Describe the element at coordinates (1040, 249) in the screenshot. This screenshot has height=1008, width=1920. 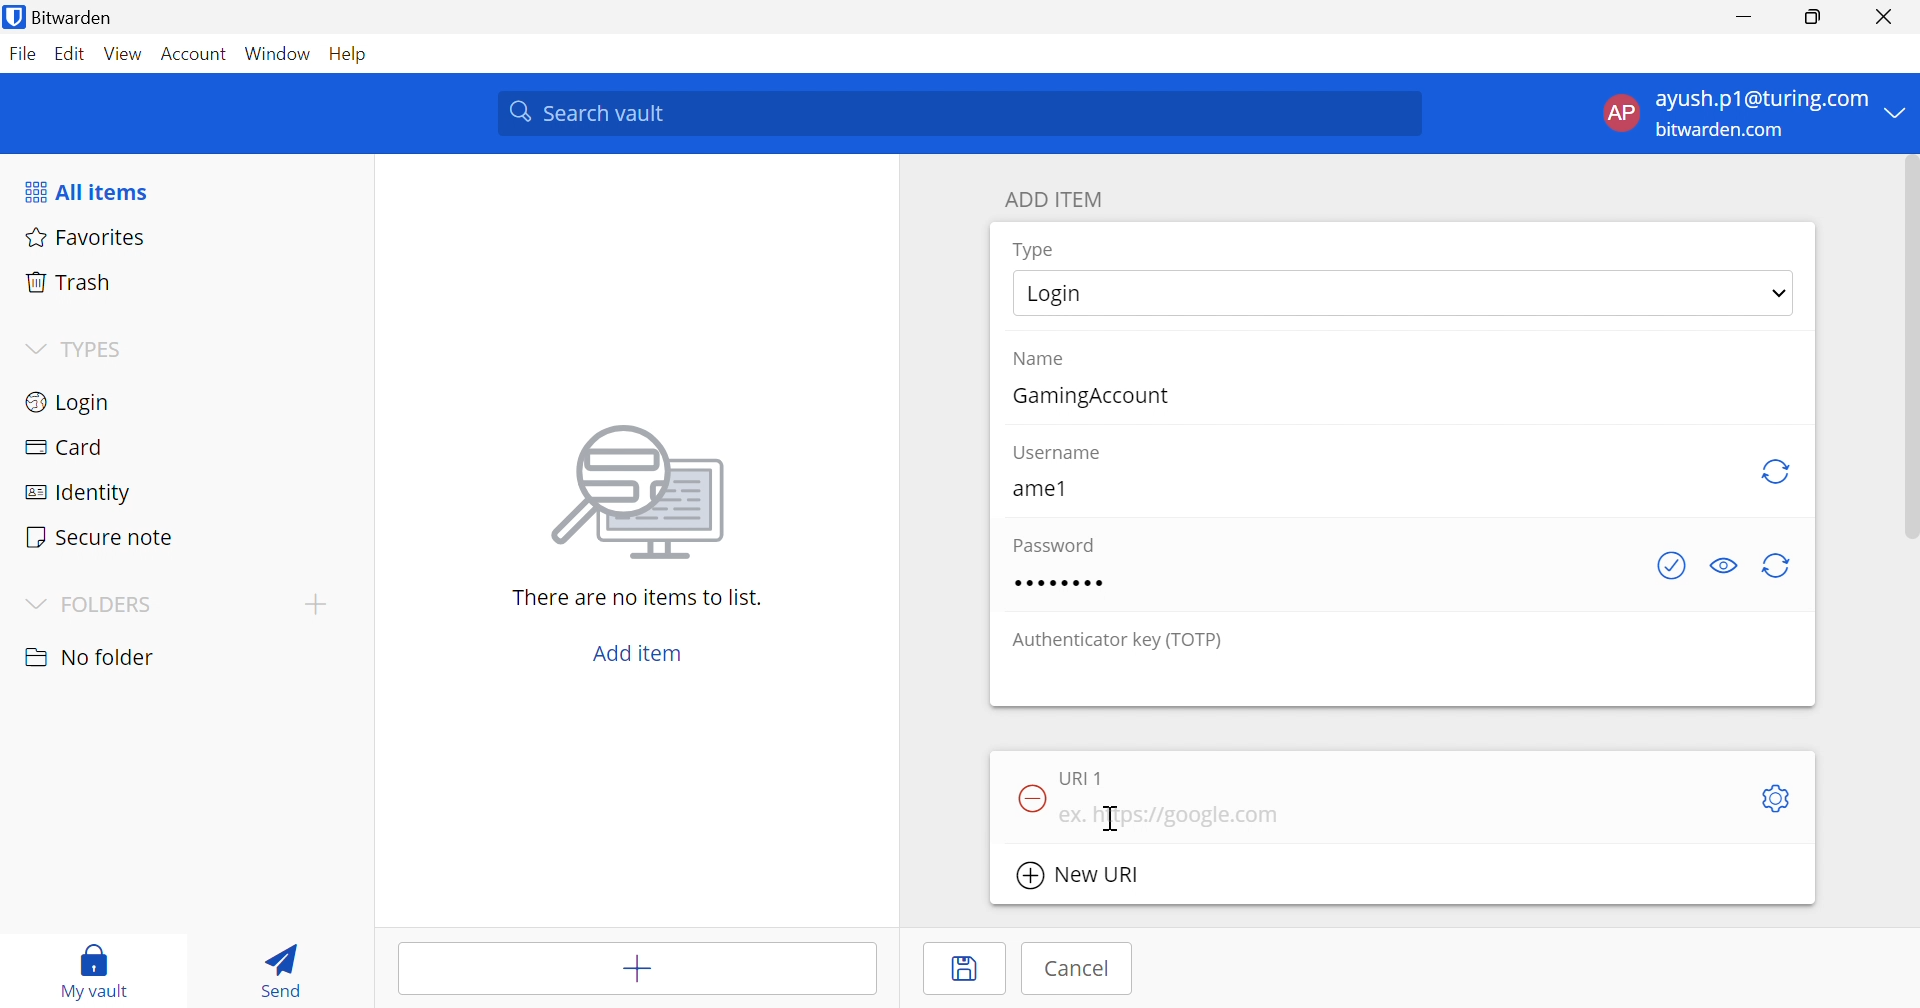
I see `Type` at that location.